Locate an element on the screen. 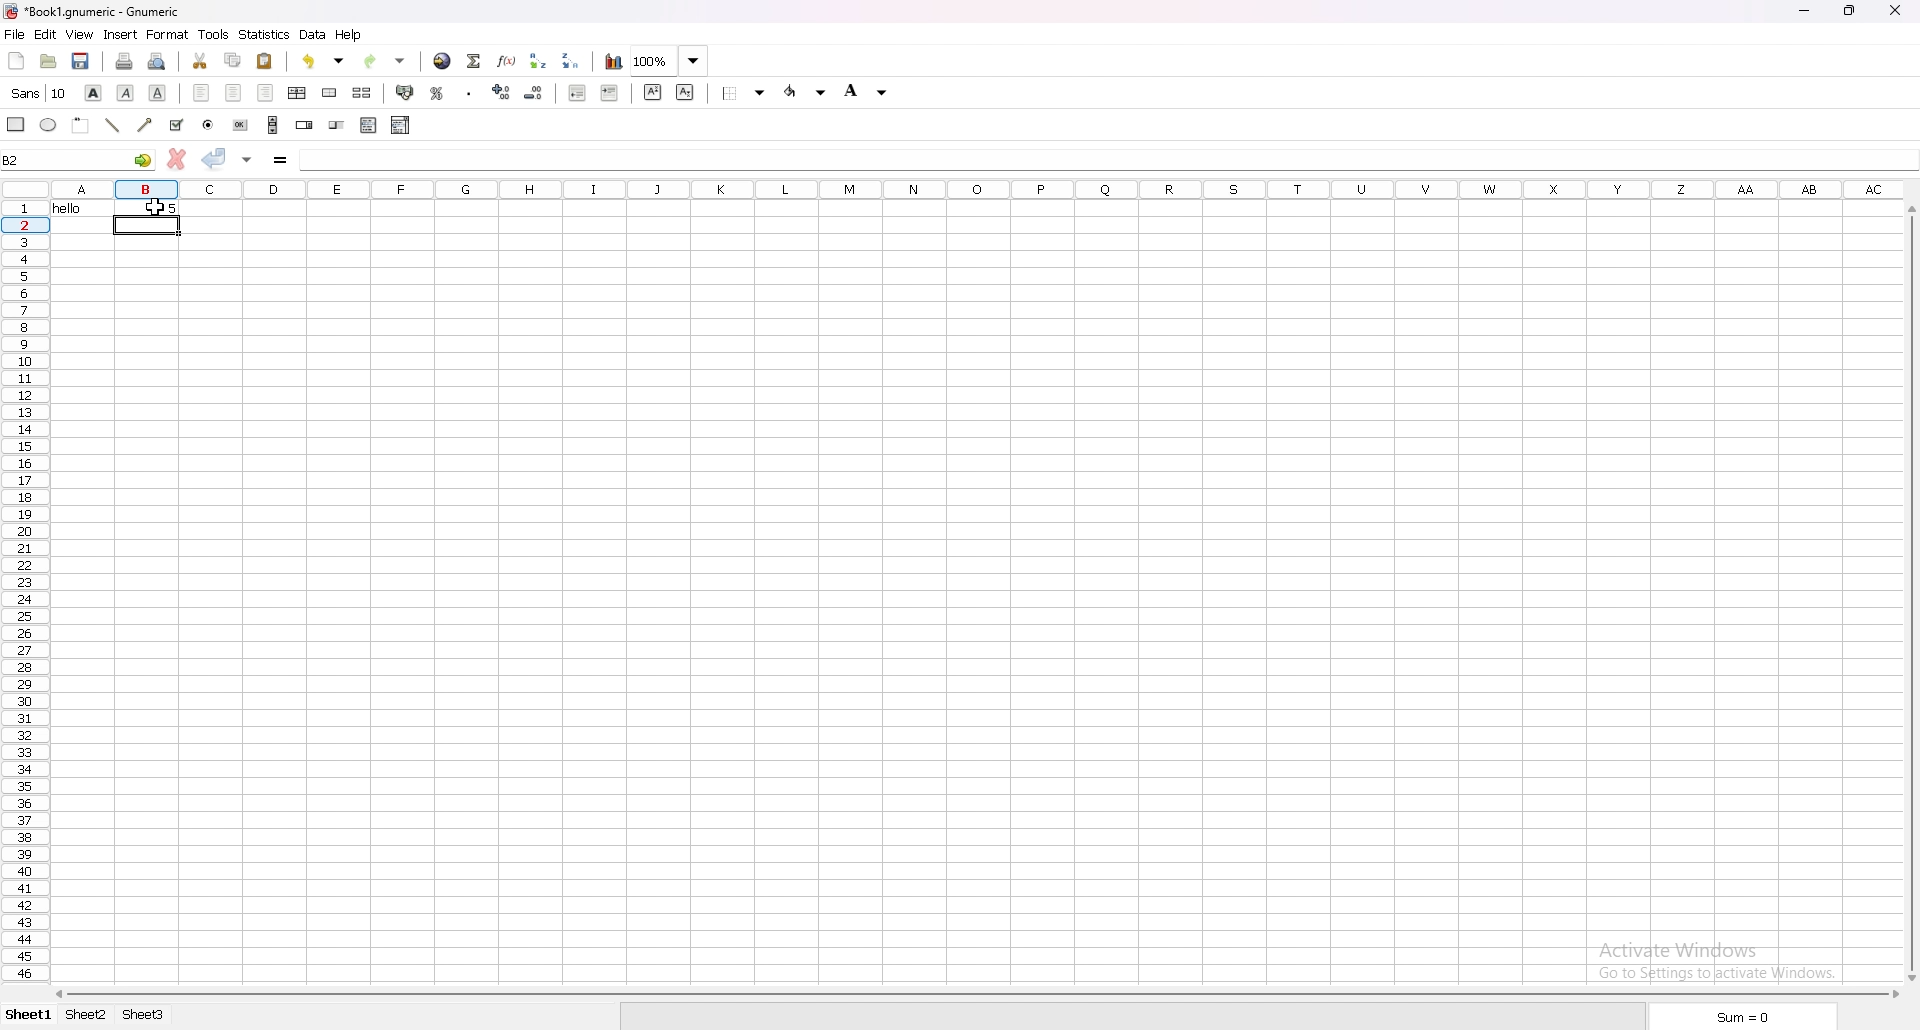 The width and height of the screenshot is (1920, 1030). sum is located at coordinates (473, 60).